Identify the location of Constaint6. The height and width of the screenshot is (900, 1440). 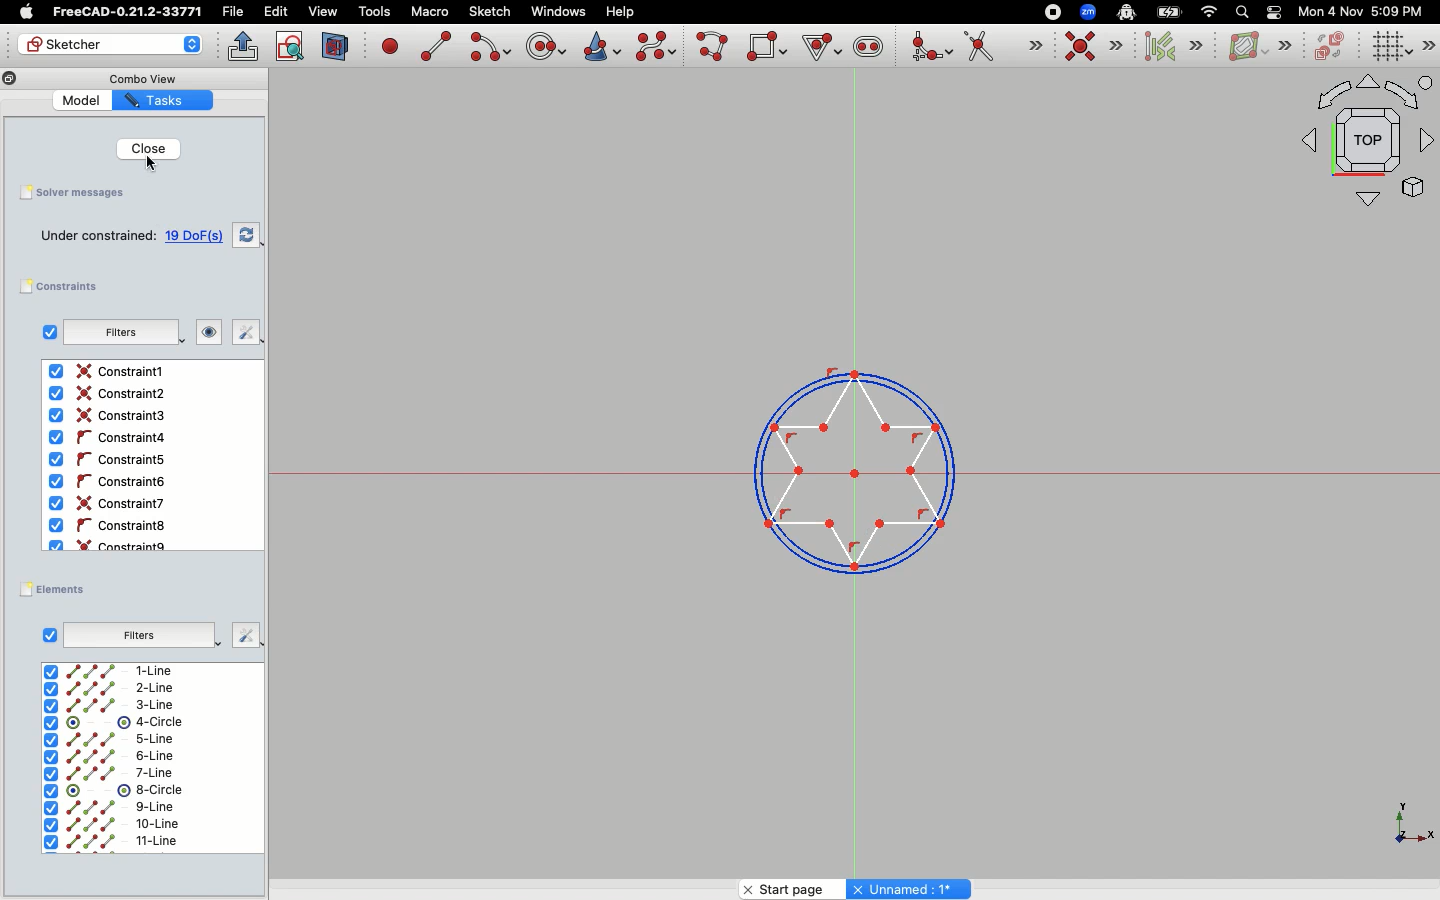
(111, 482).